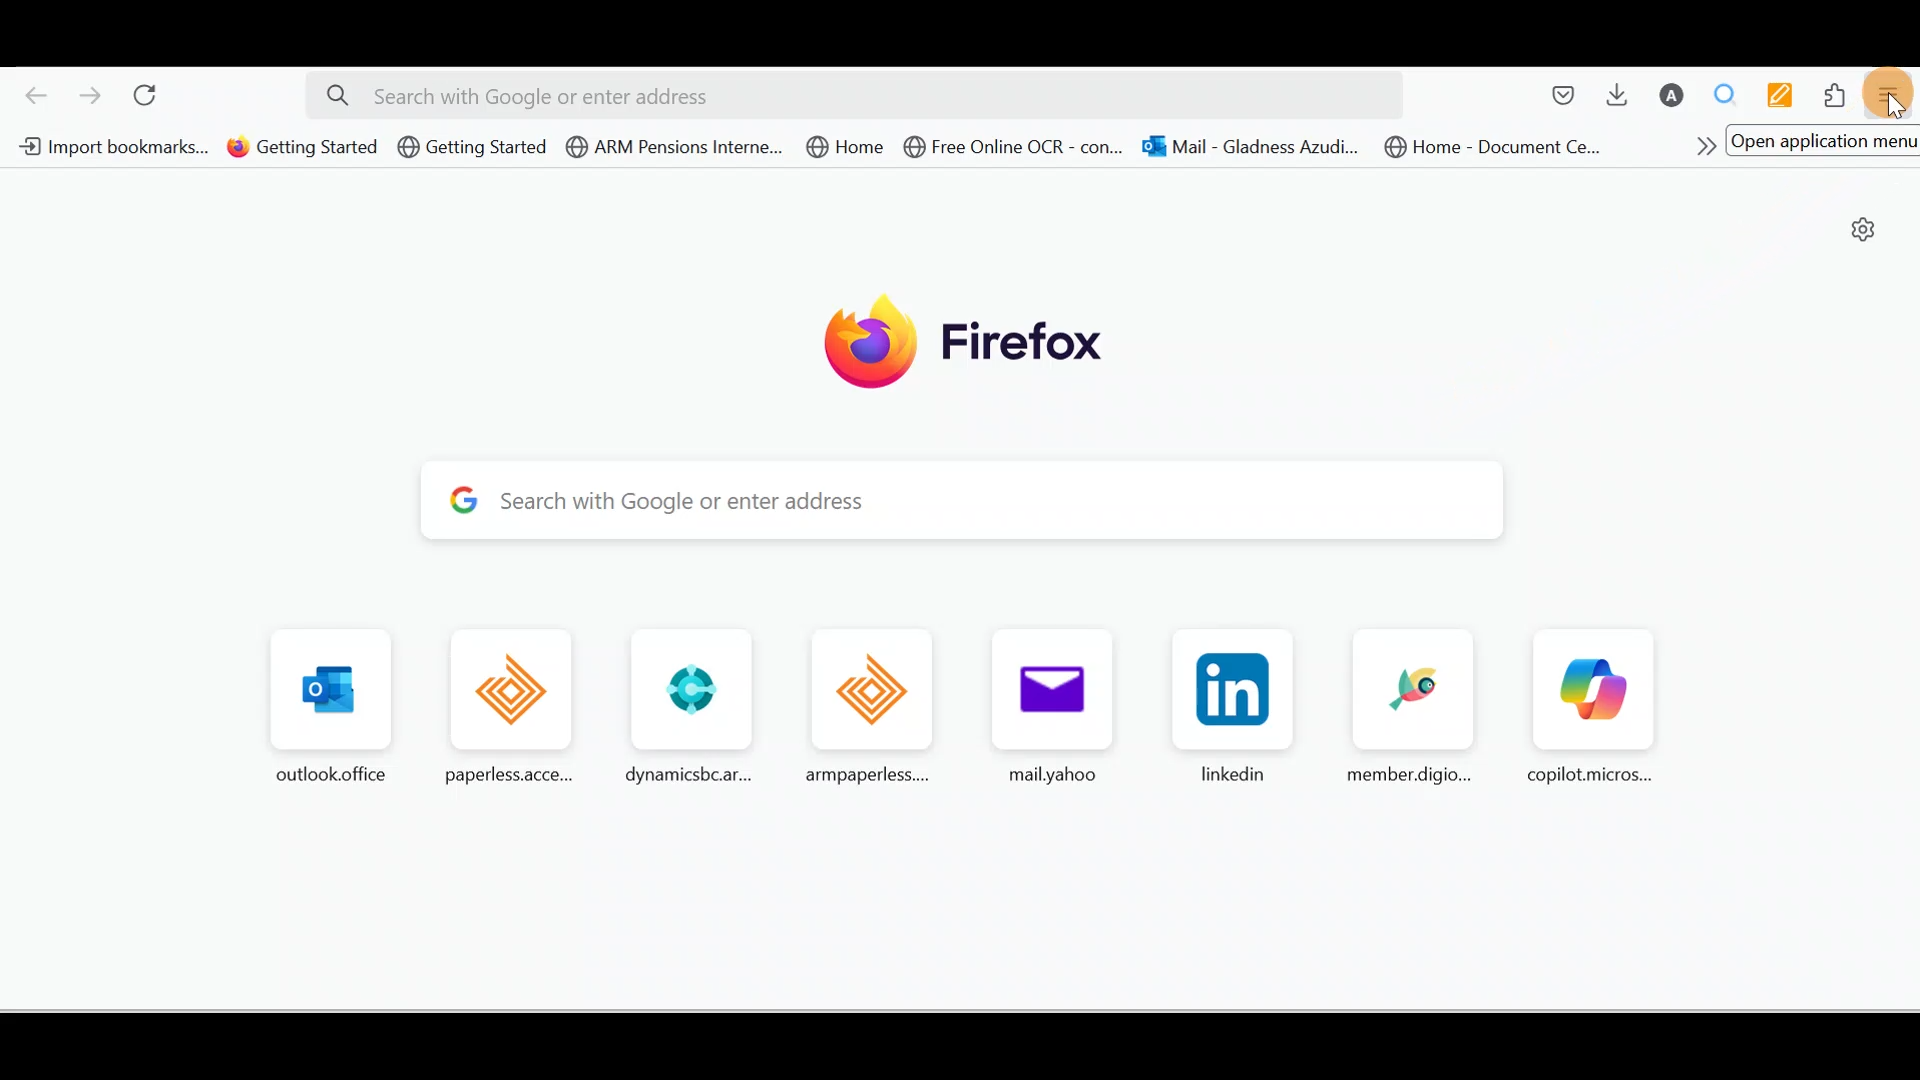 This screenshot has width=1920, height=1080. What do you see at coordinates (110, 148) in the screenshot?
I see `Bookmark 1` at bounding box center [110, 148].